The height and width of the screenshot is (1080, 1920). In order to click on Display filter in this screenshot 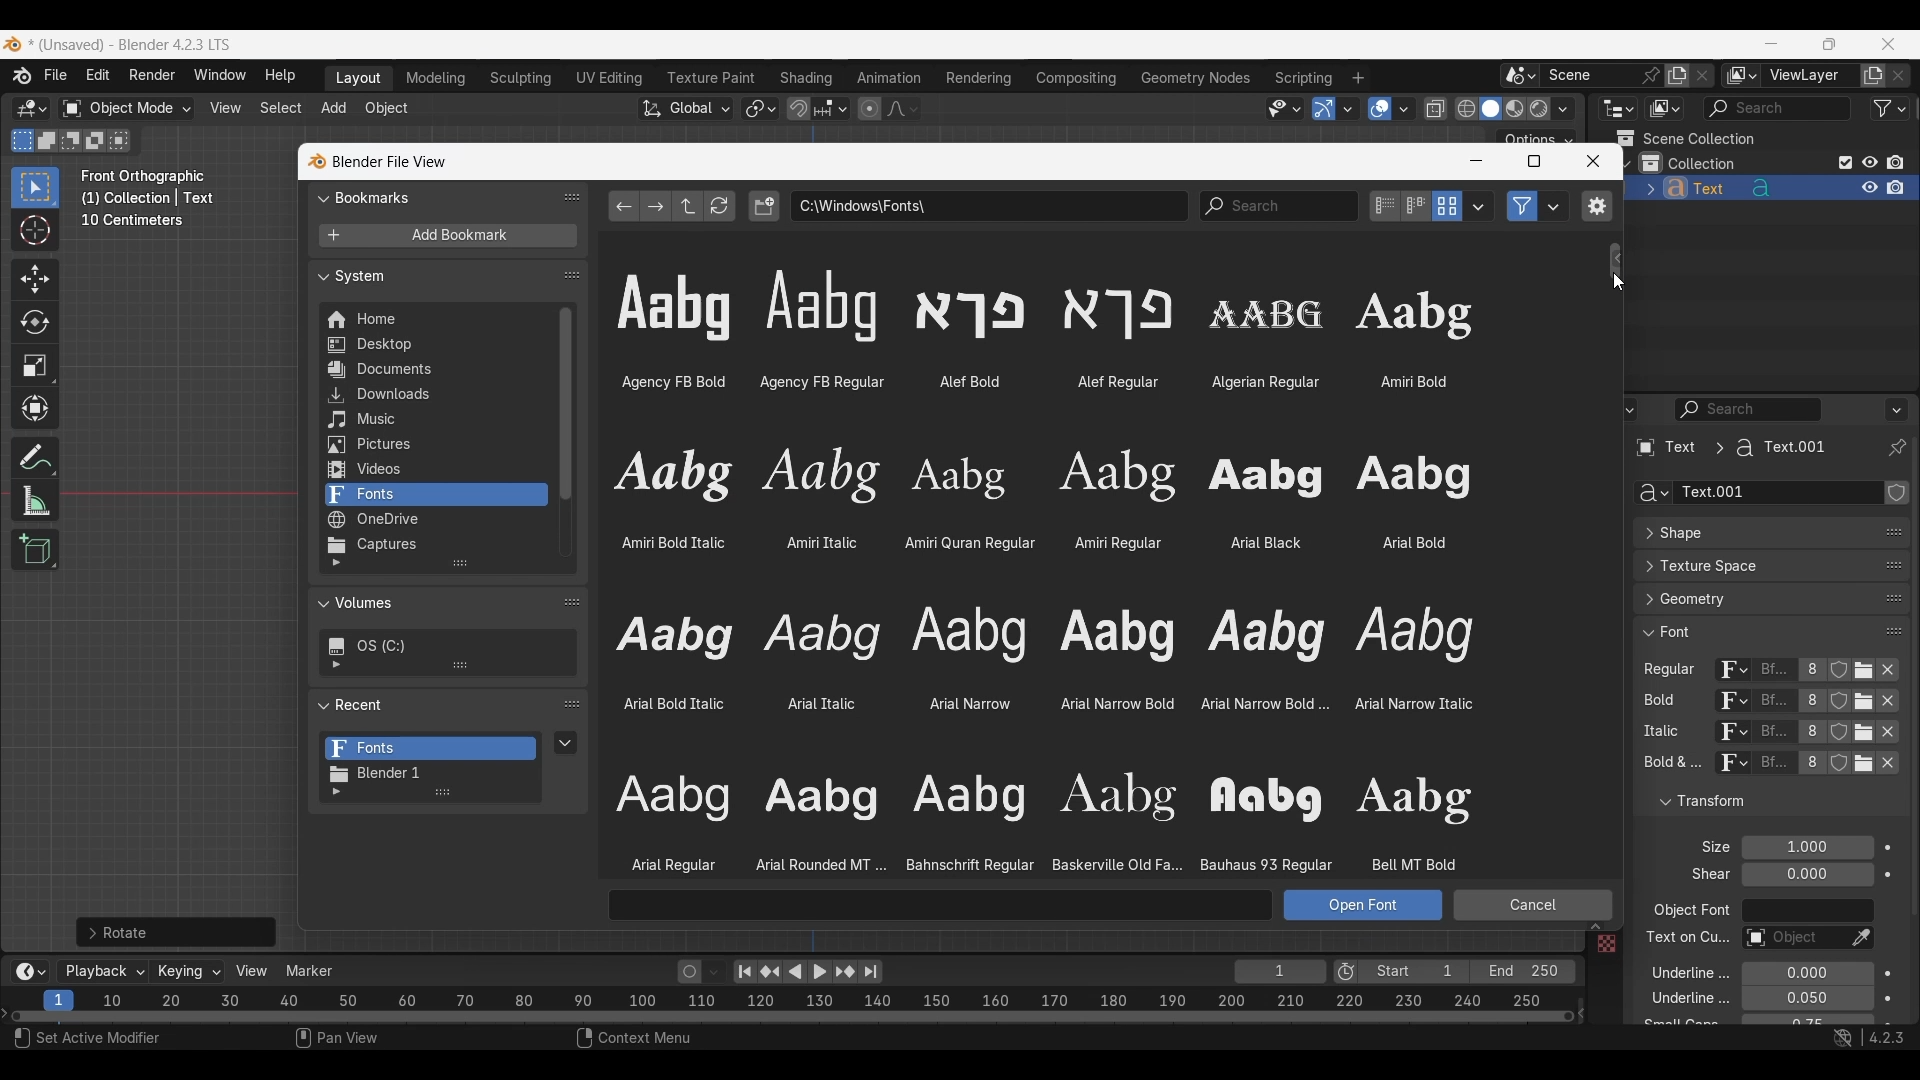, I will do `click(1749, 409)`.